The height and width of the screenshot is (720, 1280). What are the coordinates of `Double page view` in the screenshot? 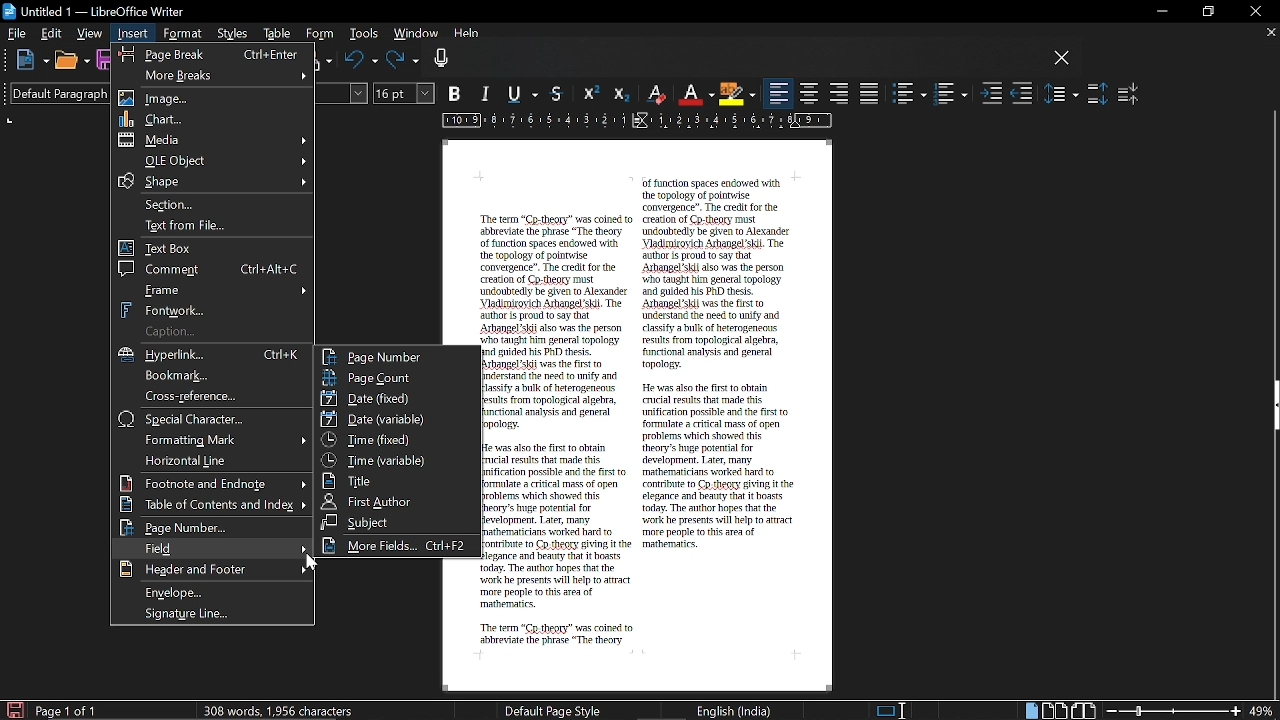 It's located at (1056, 710).